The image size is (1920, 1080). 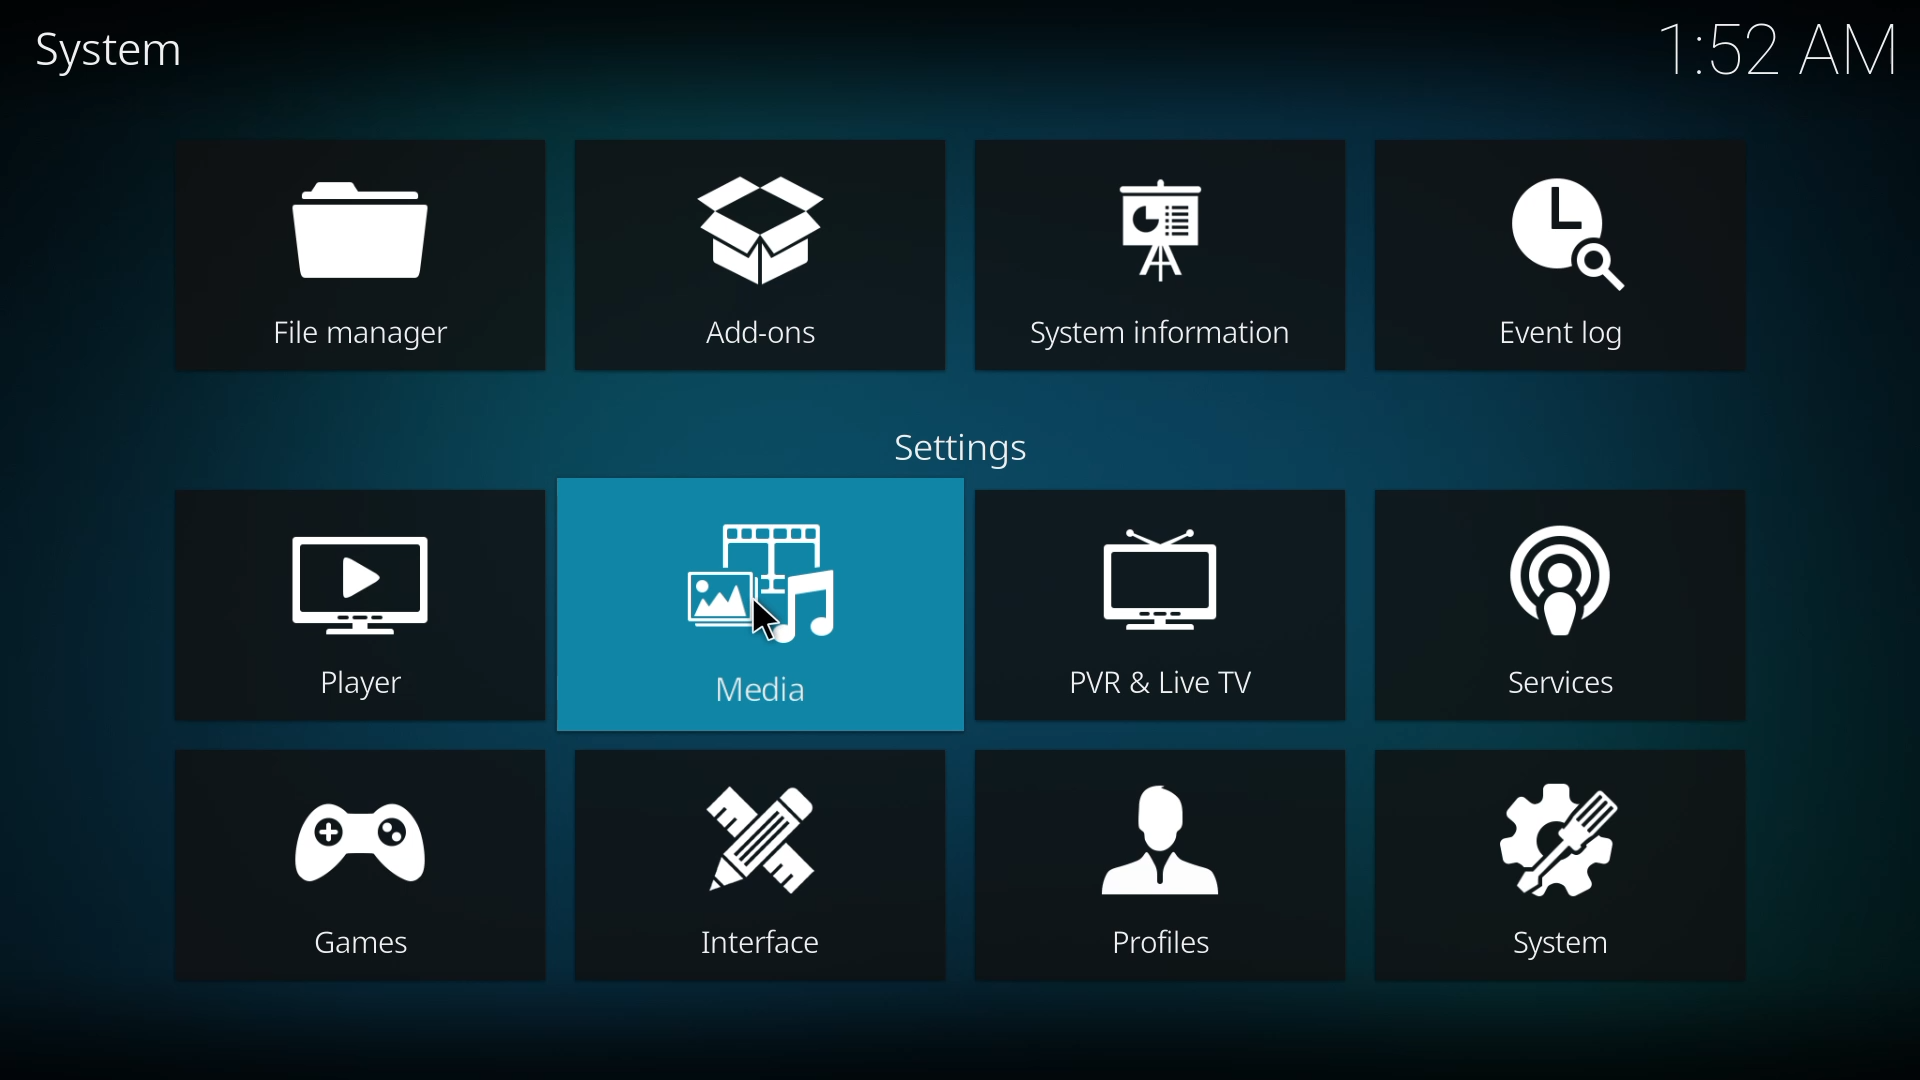 What do you see at coordinates (1165, 267) in the screenshot?
I see `system information` at bounding box center [1165, 267].